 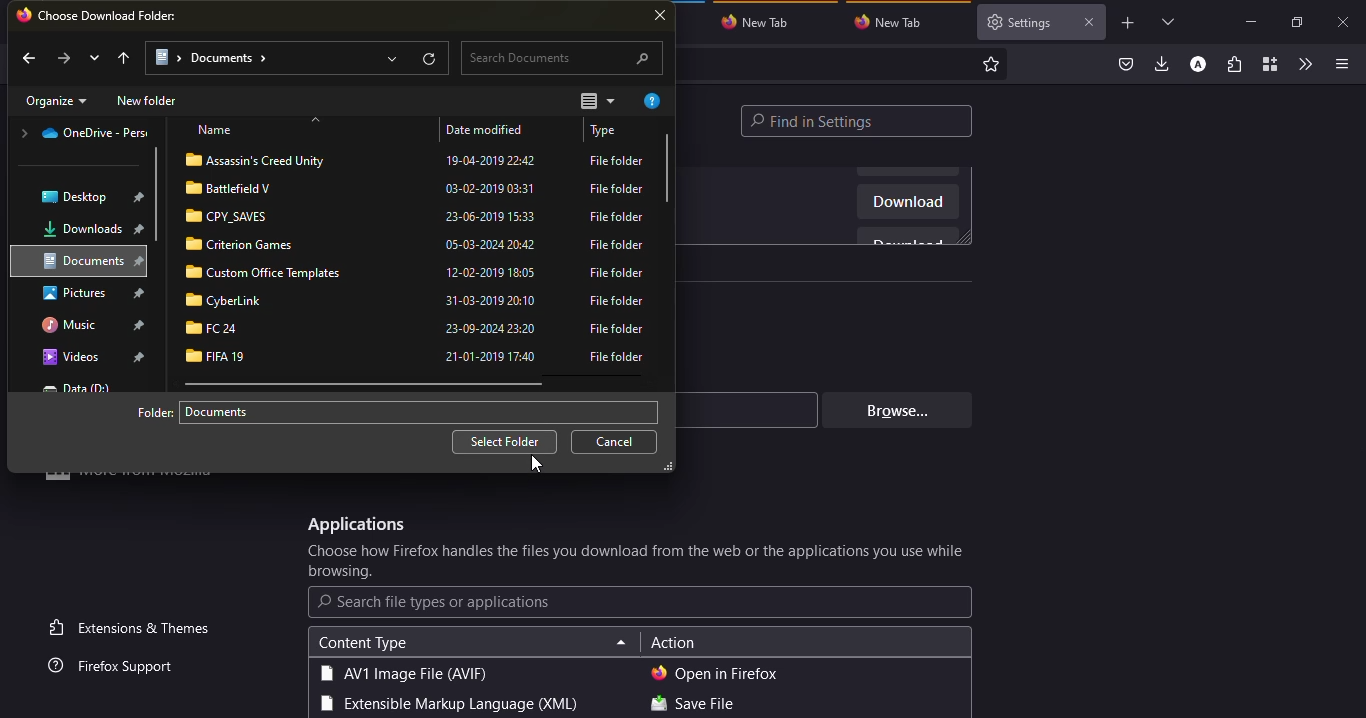 I want to click on menu, so click(x=1338, y=64).